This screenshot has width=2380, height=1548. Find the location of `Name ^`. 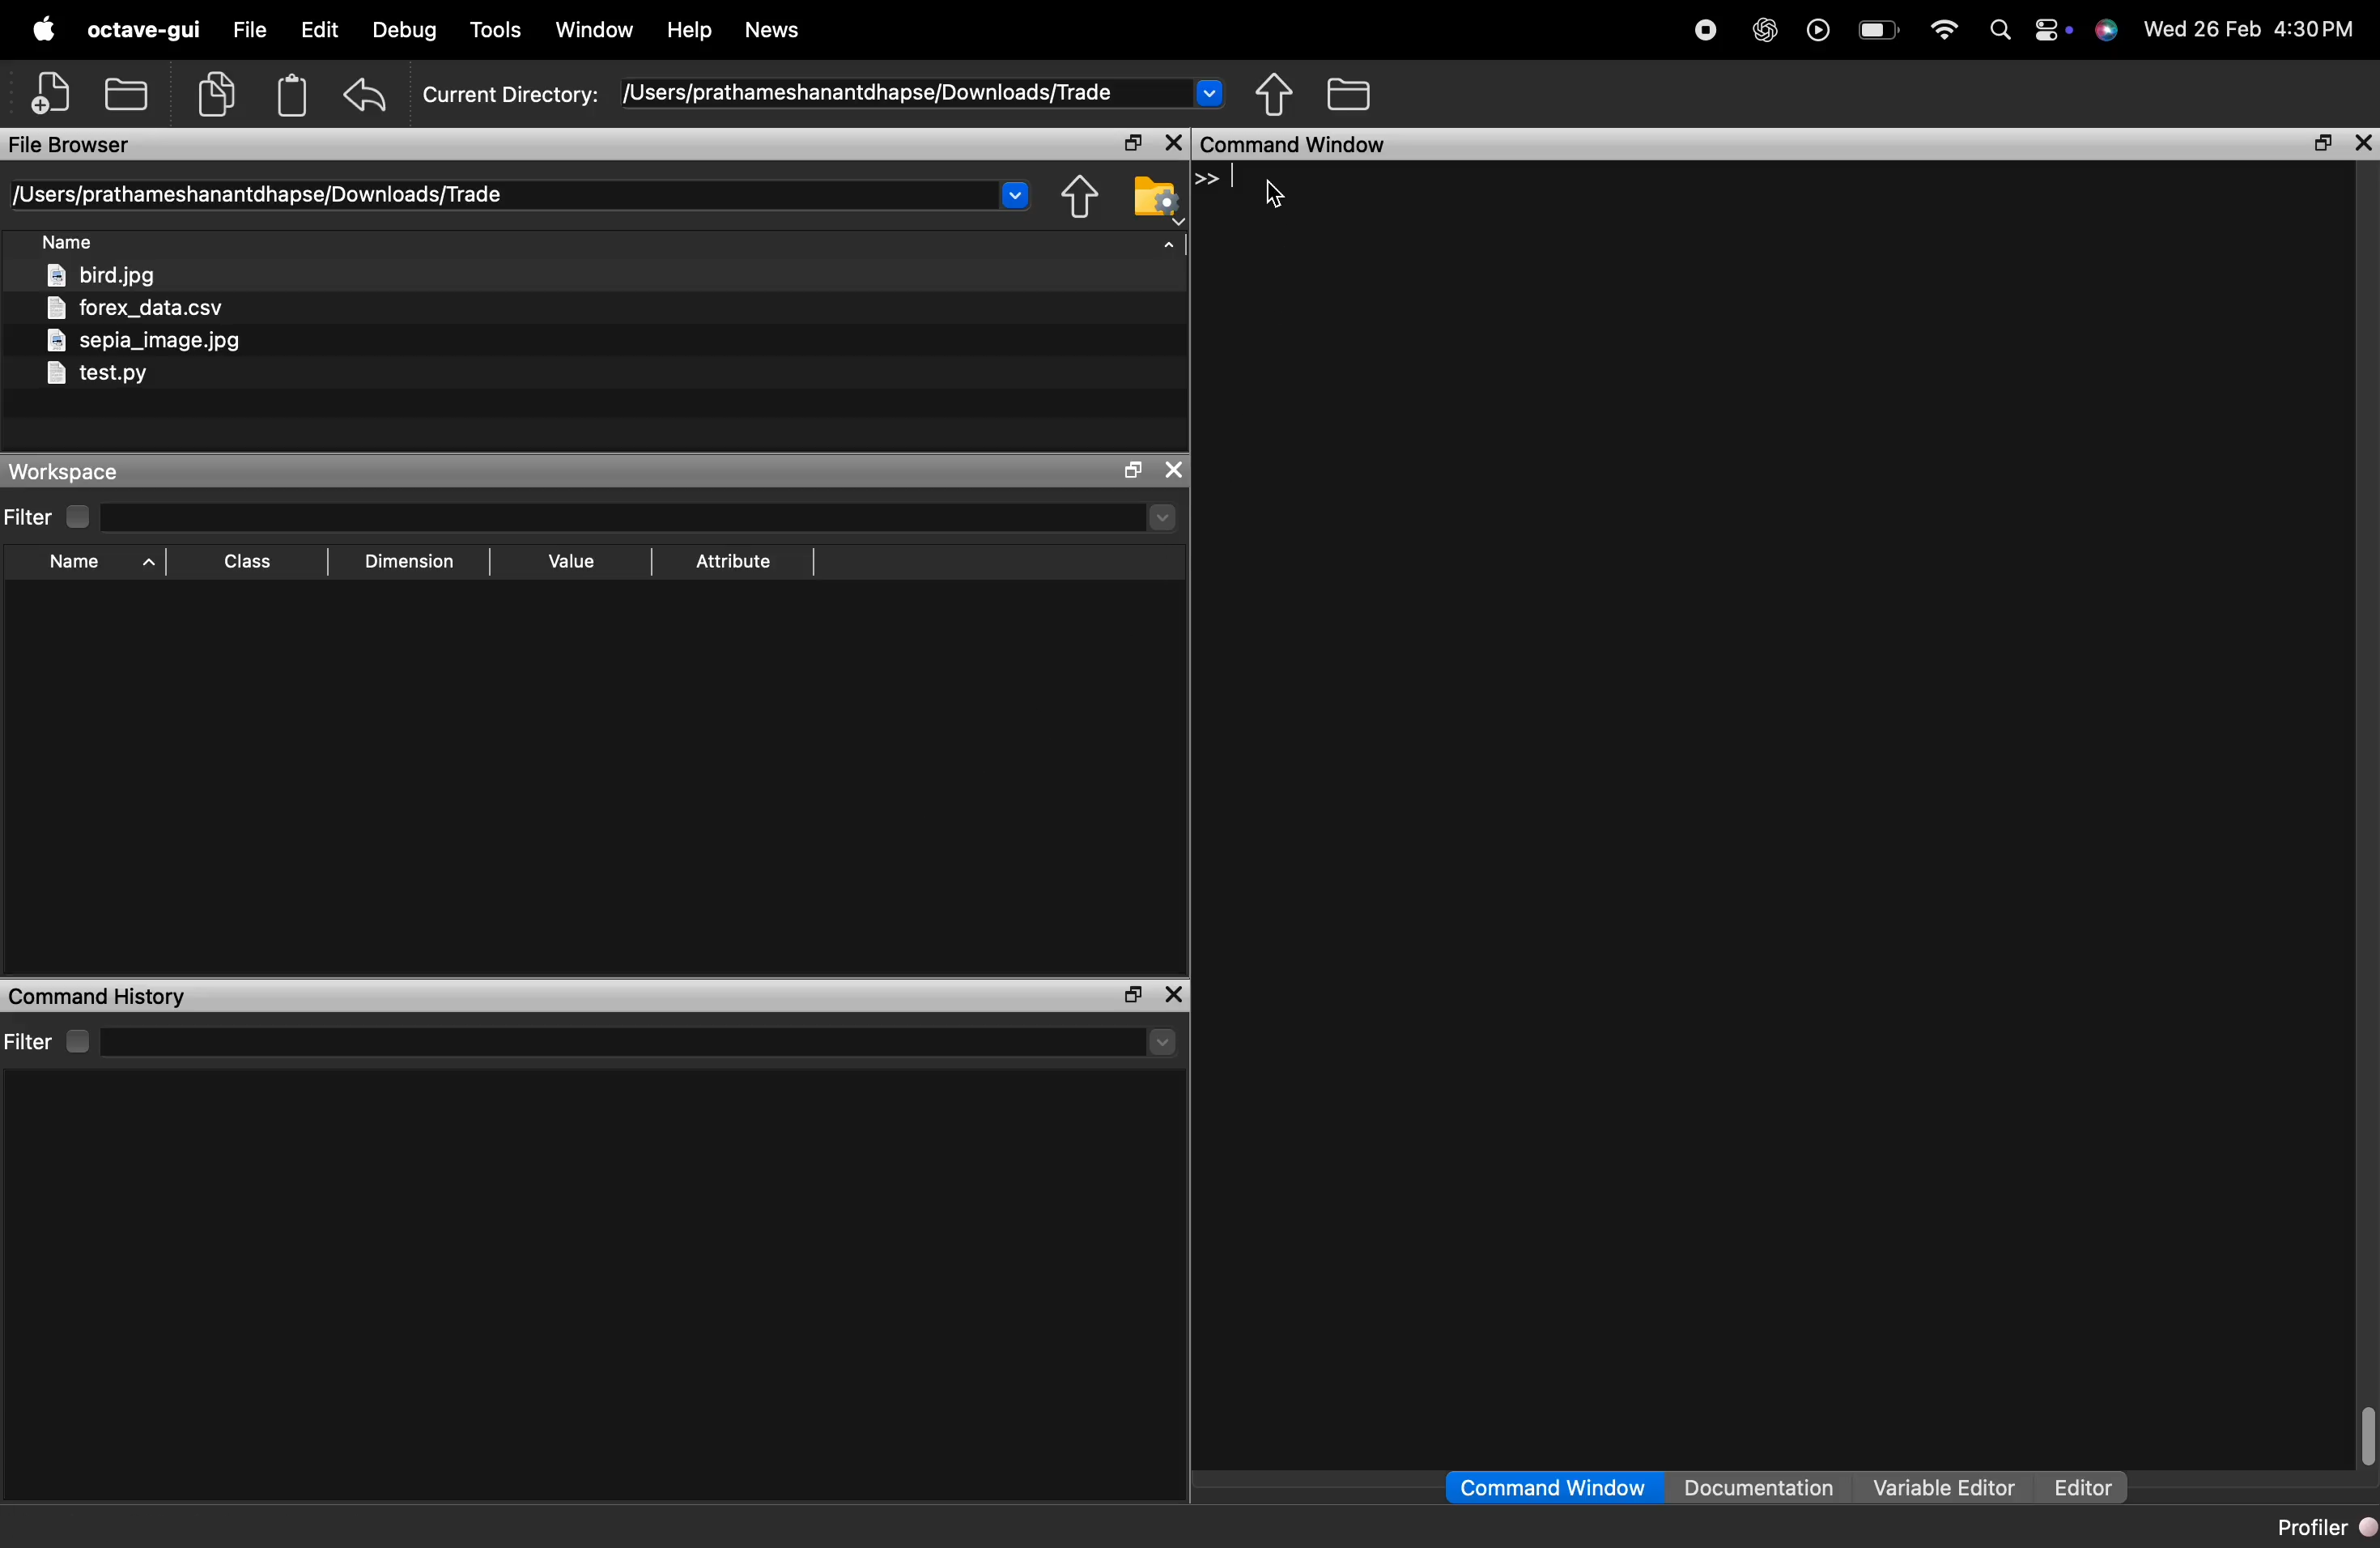

Name ^ is located at coordinates (103, 563).